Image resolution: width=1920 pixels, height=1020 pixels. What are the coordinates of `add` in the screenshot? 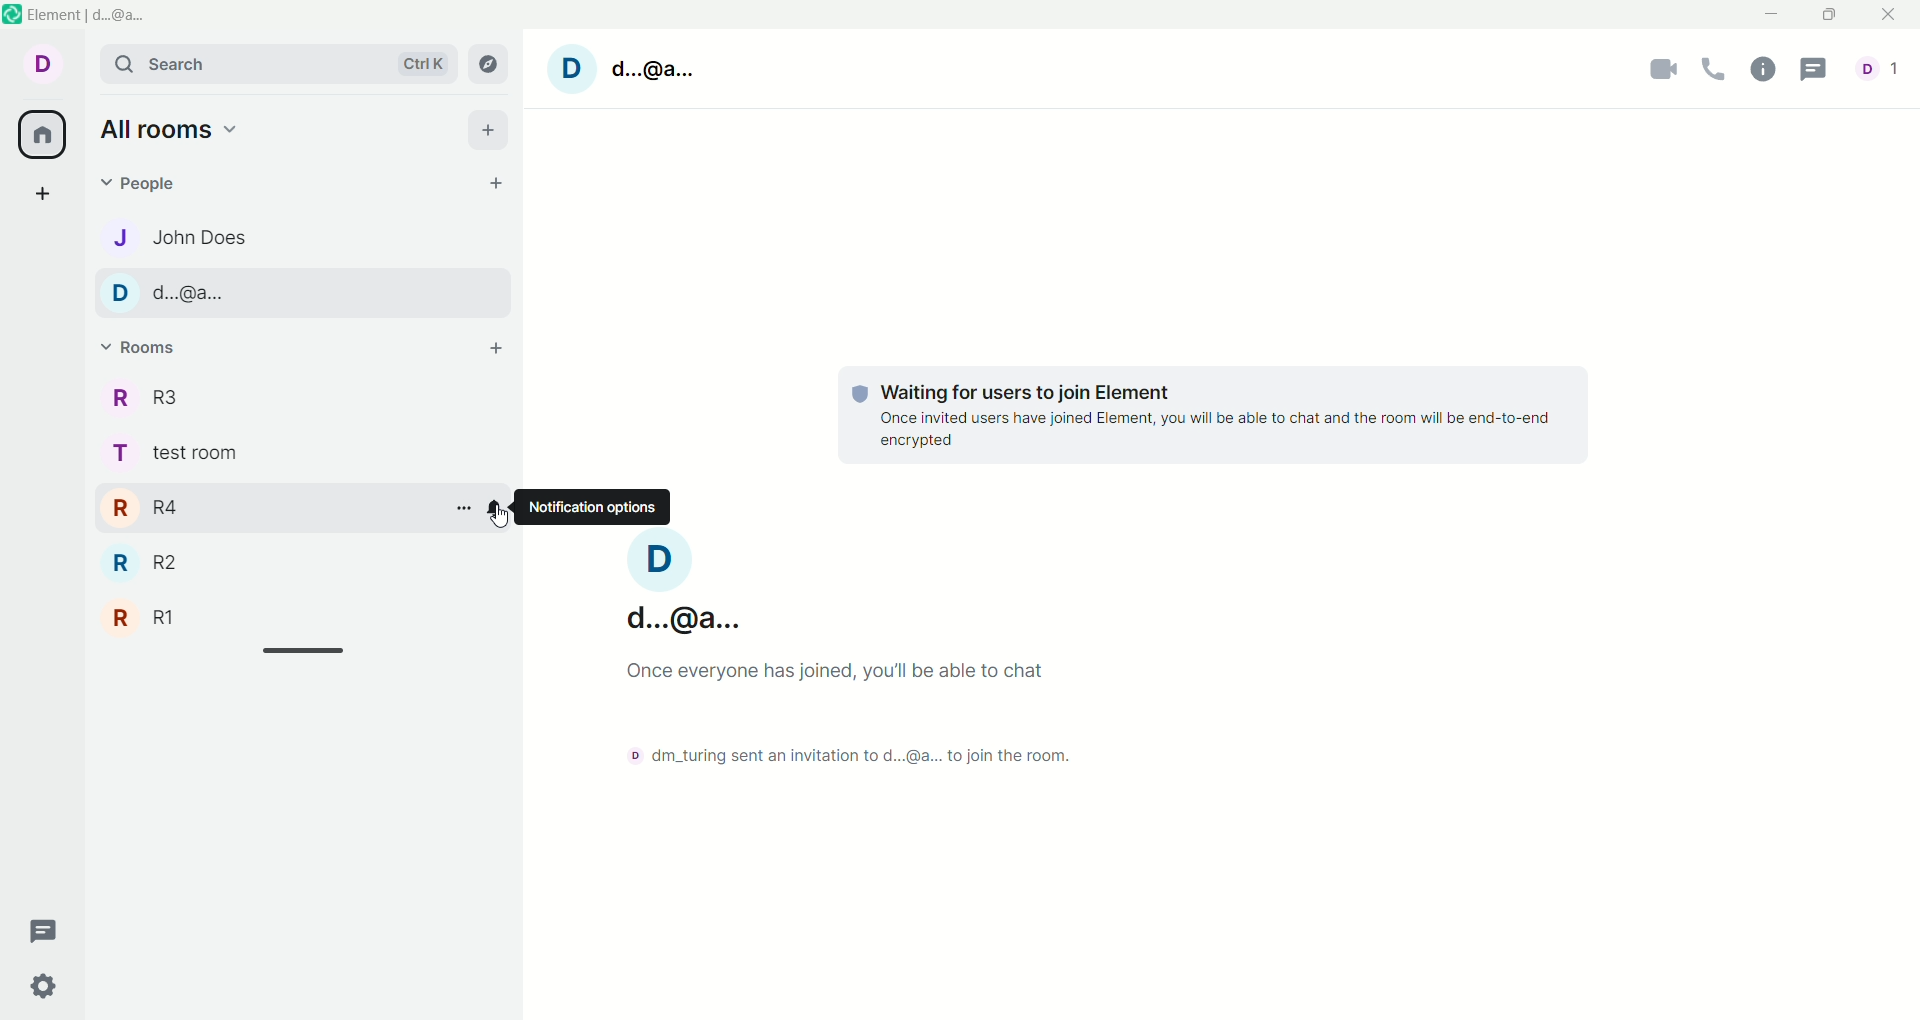 It's located at (496, 347).